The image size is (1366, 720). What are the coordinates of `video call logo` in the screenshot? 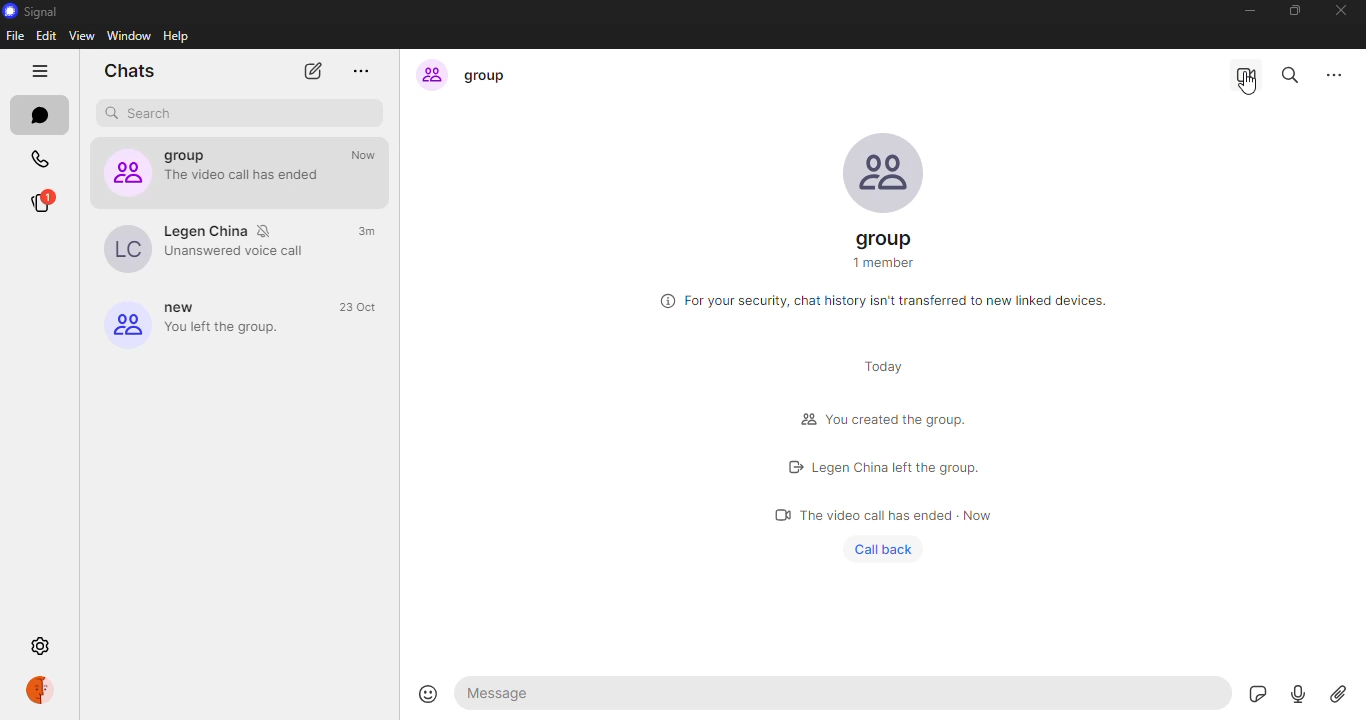 It's located at (774, 513).